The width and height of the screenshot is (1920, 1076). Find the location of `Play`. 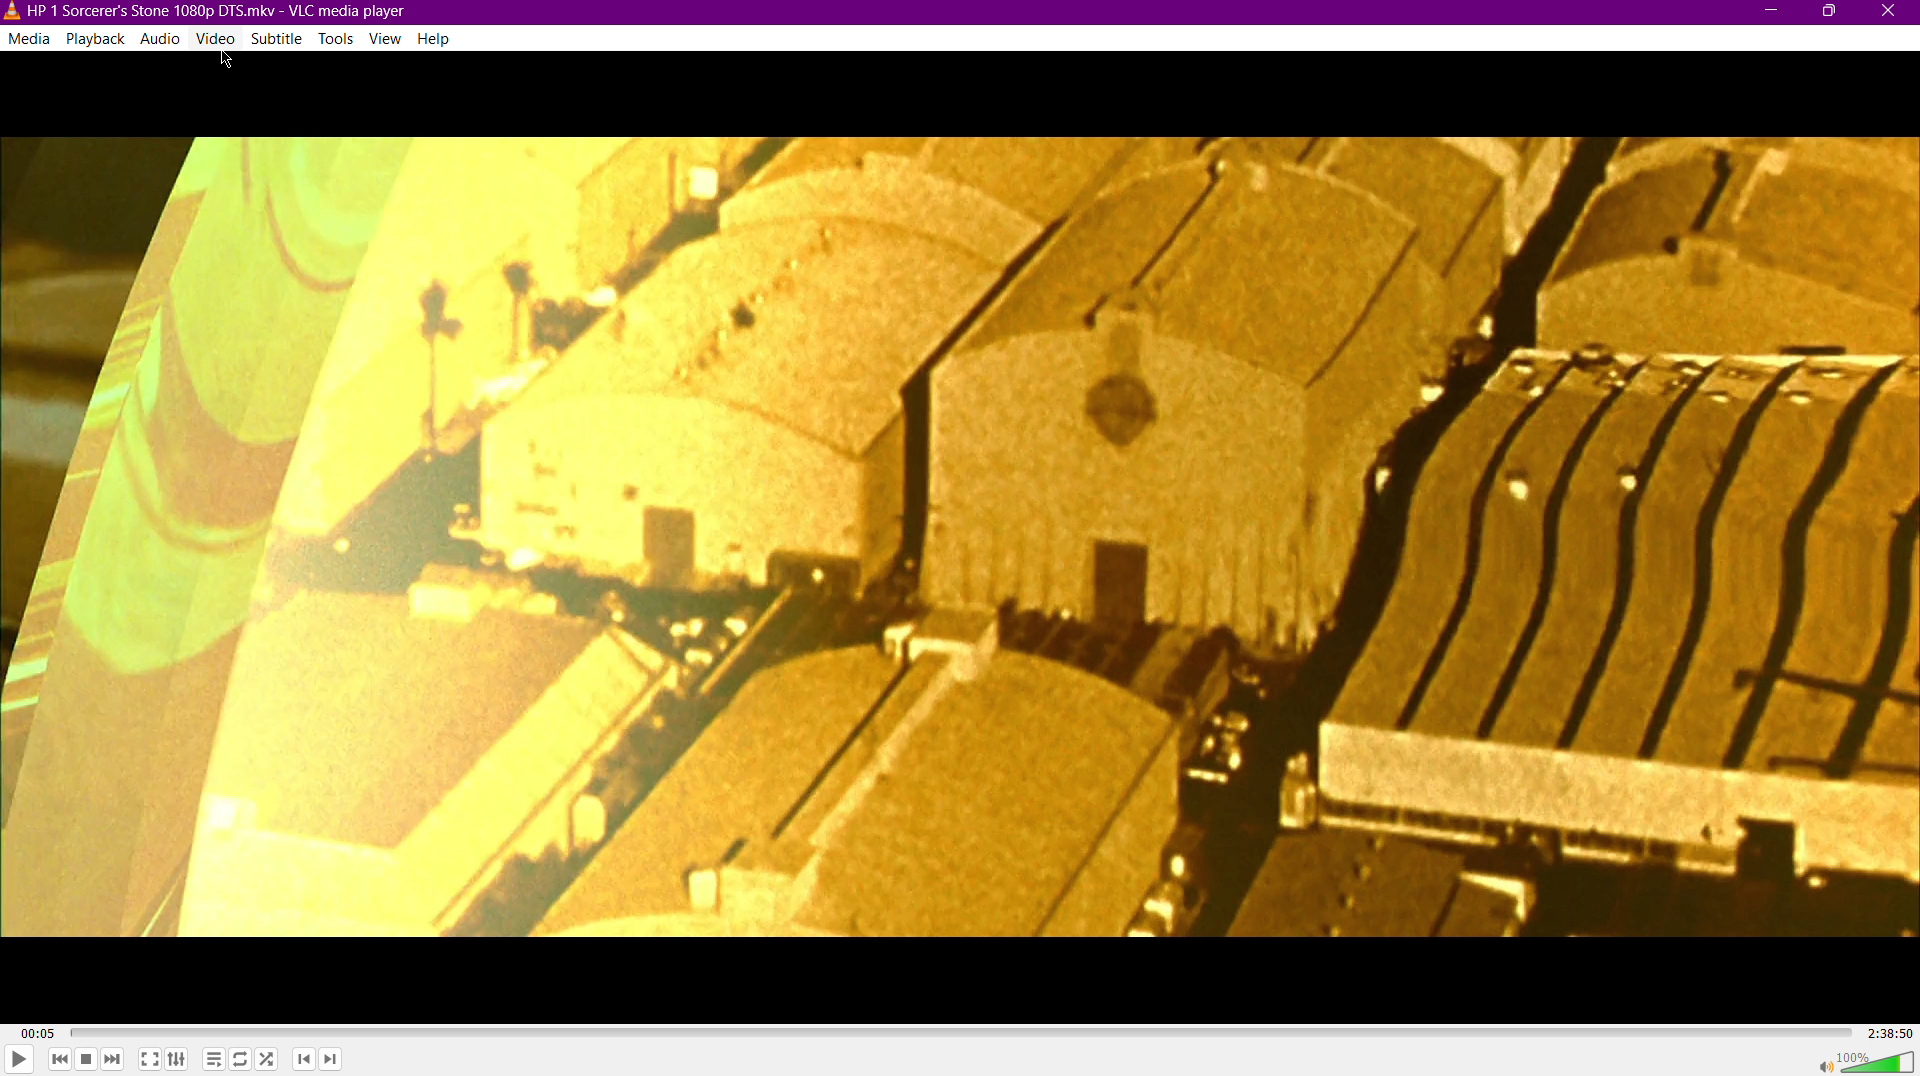

Play is located at coordinates (19, 1057).